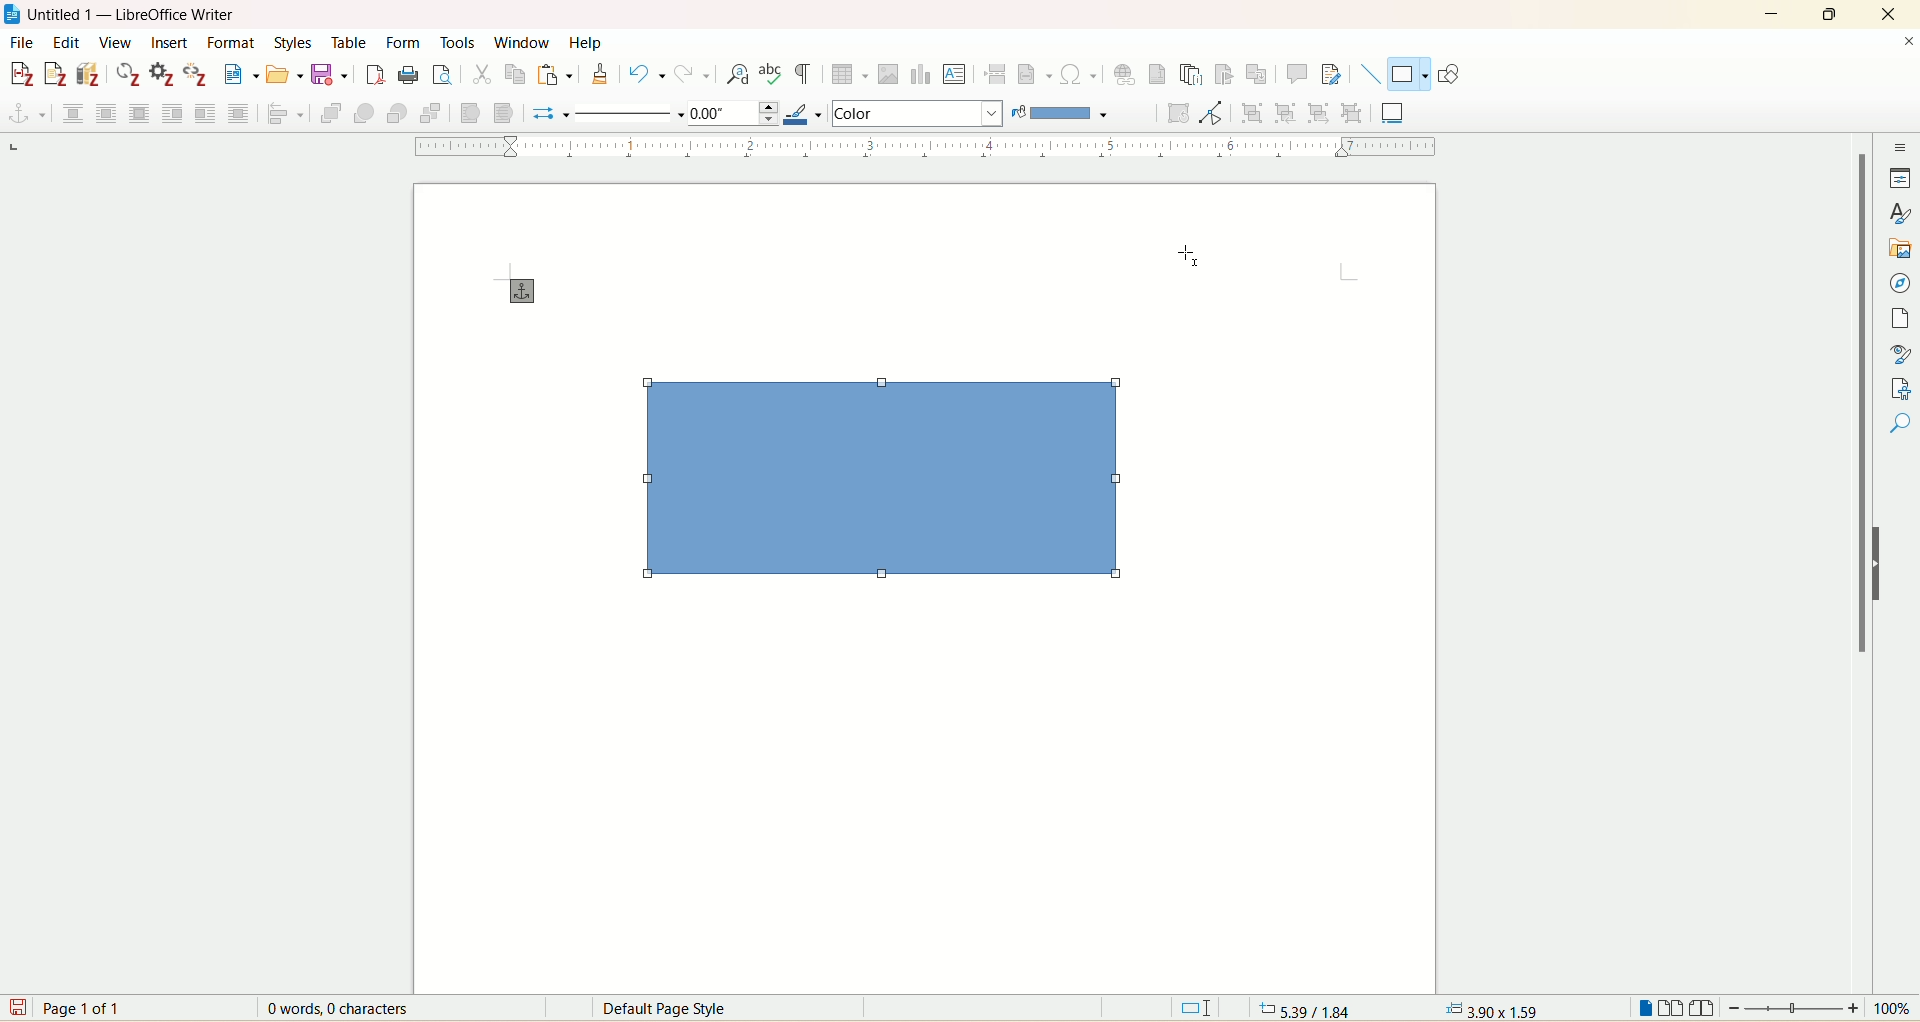 This screenshot has height=1022, width=1920. What do you see at coordinates (205, 112) in the screenshot?
I see `after` at bounding box center [205, 112].